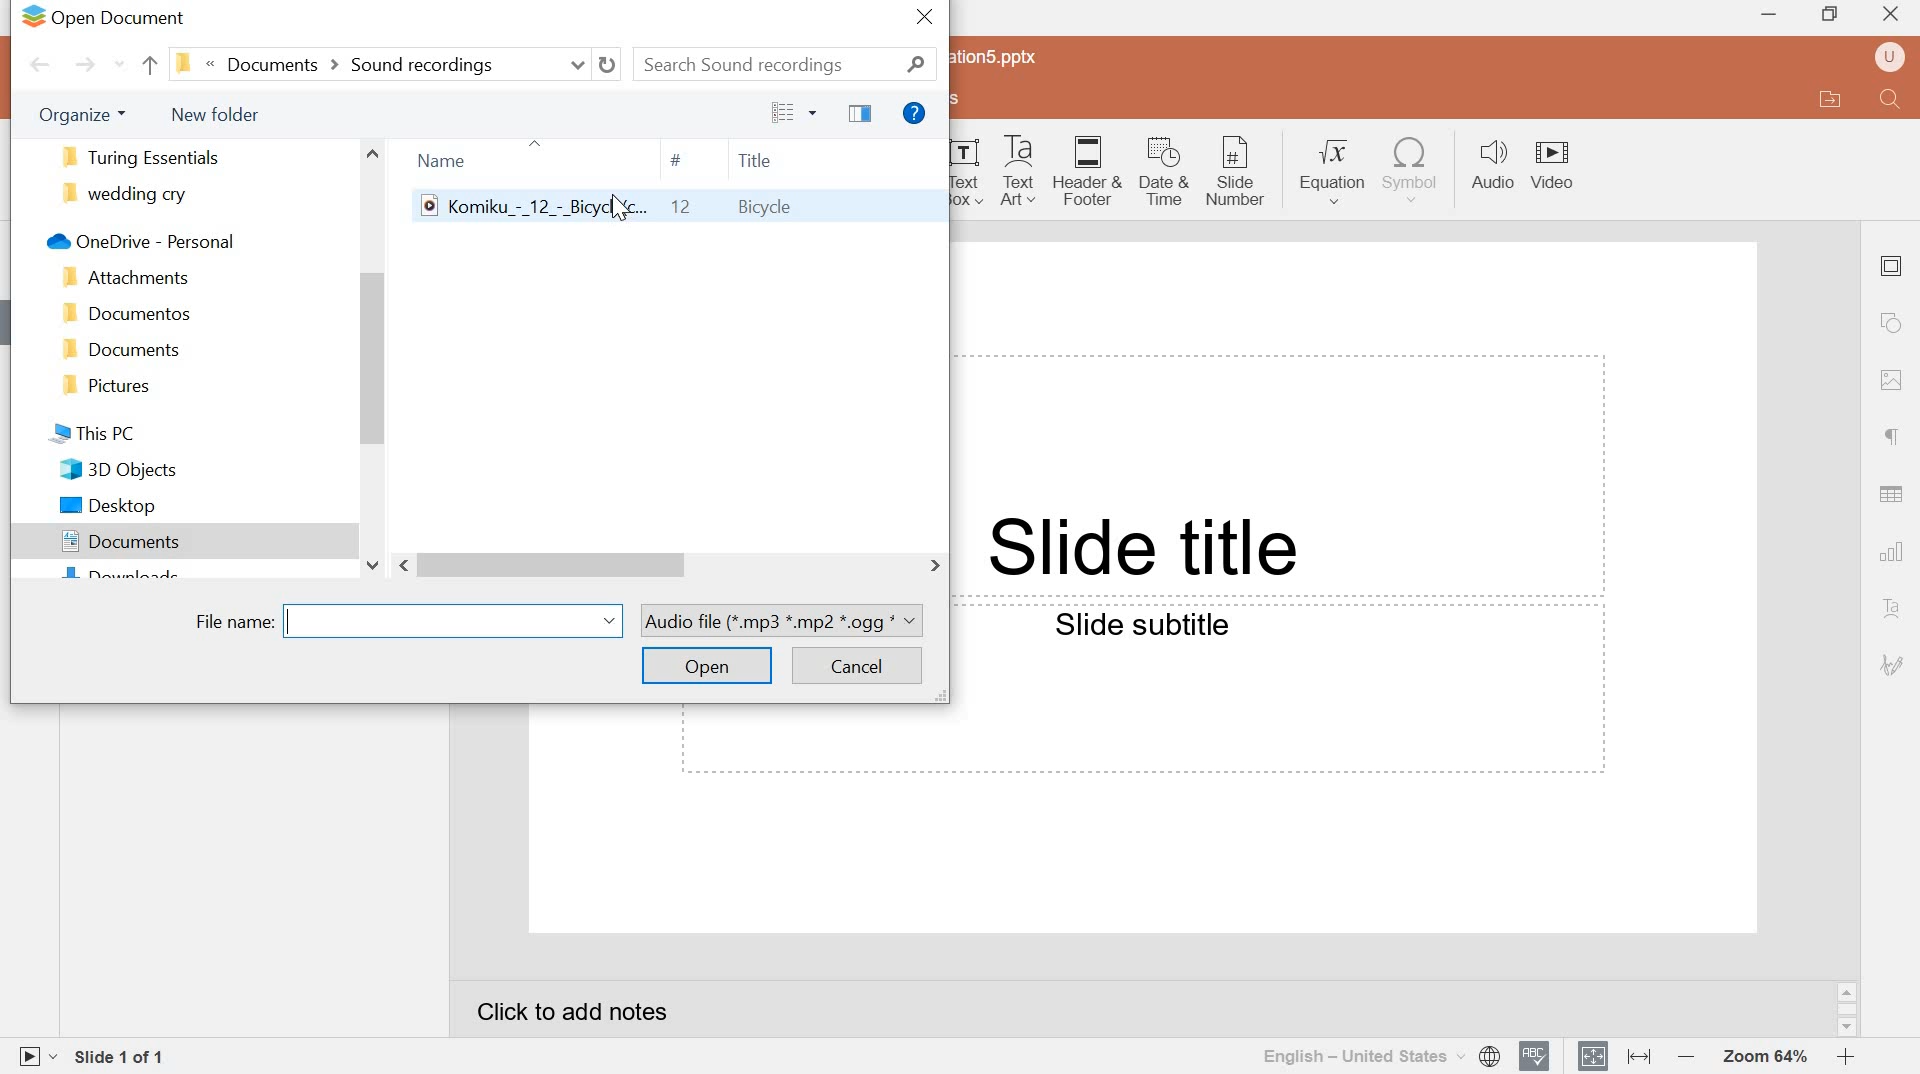 This screenshot has height=1074, width=1920. What do you see at coordinates (1594, 1054) in the screenshot?
I see `Fit to slide` at bounding box center [1594, 1054].